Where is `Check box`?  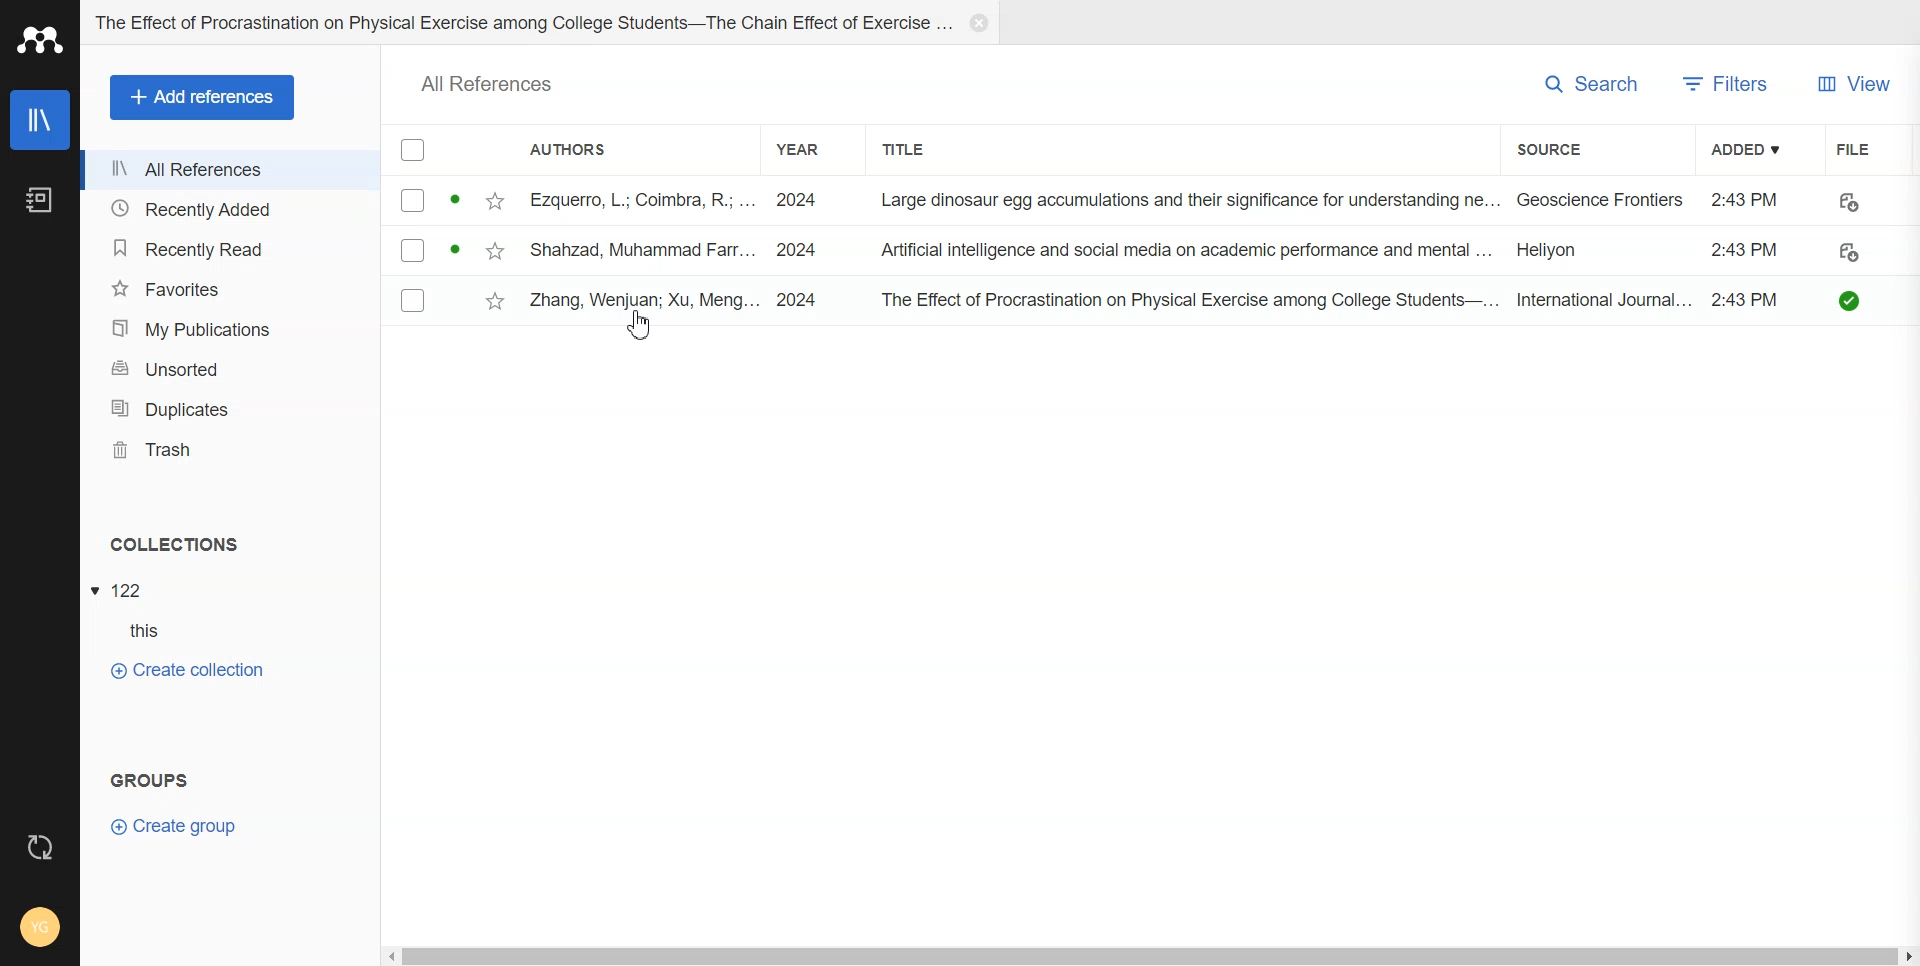 Check box is located at coordinates (412, 151).